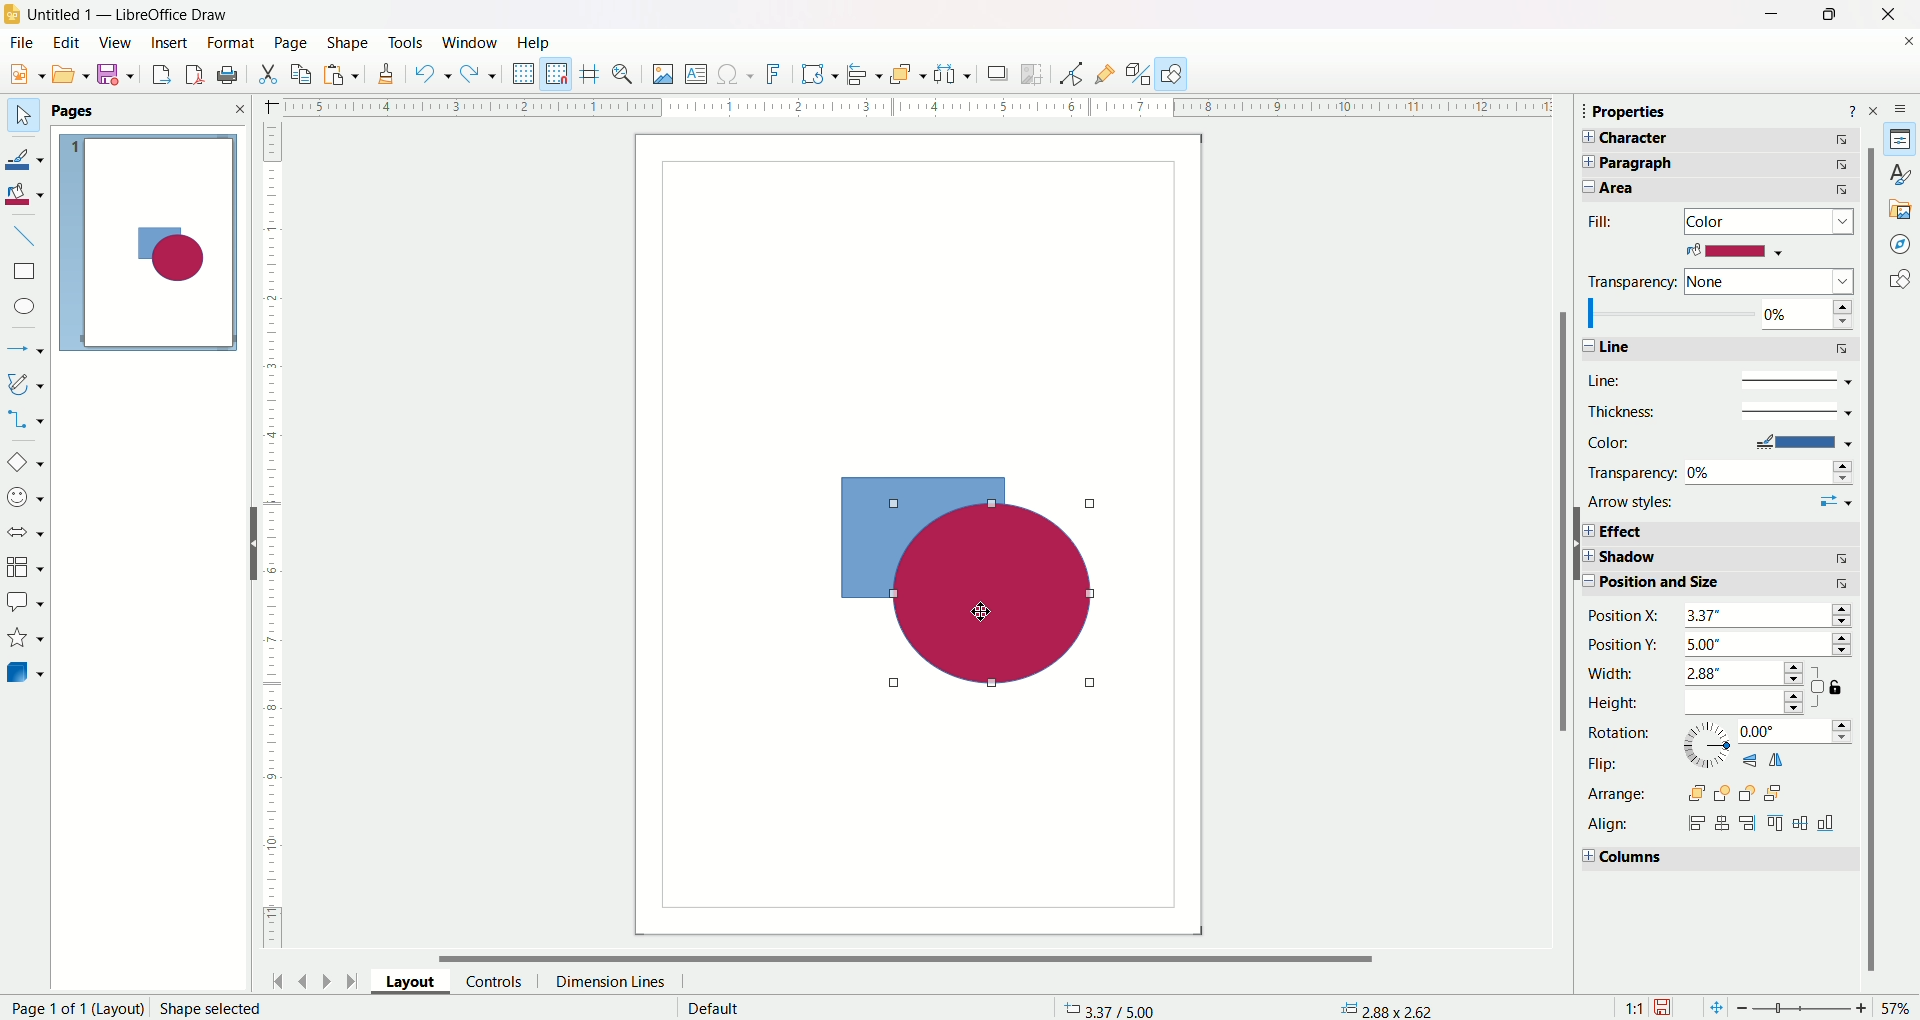  Describe the element at coordinates (1826, 1009) in the screenshot. I see `zoom factor` at that location.